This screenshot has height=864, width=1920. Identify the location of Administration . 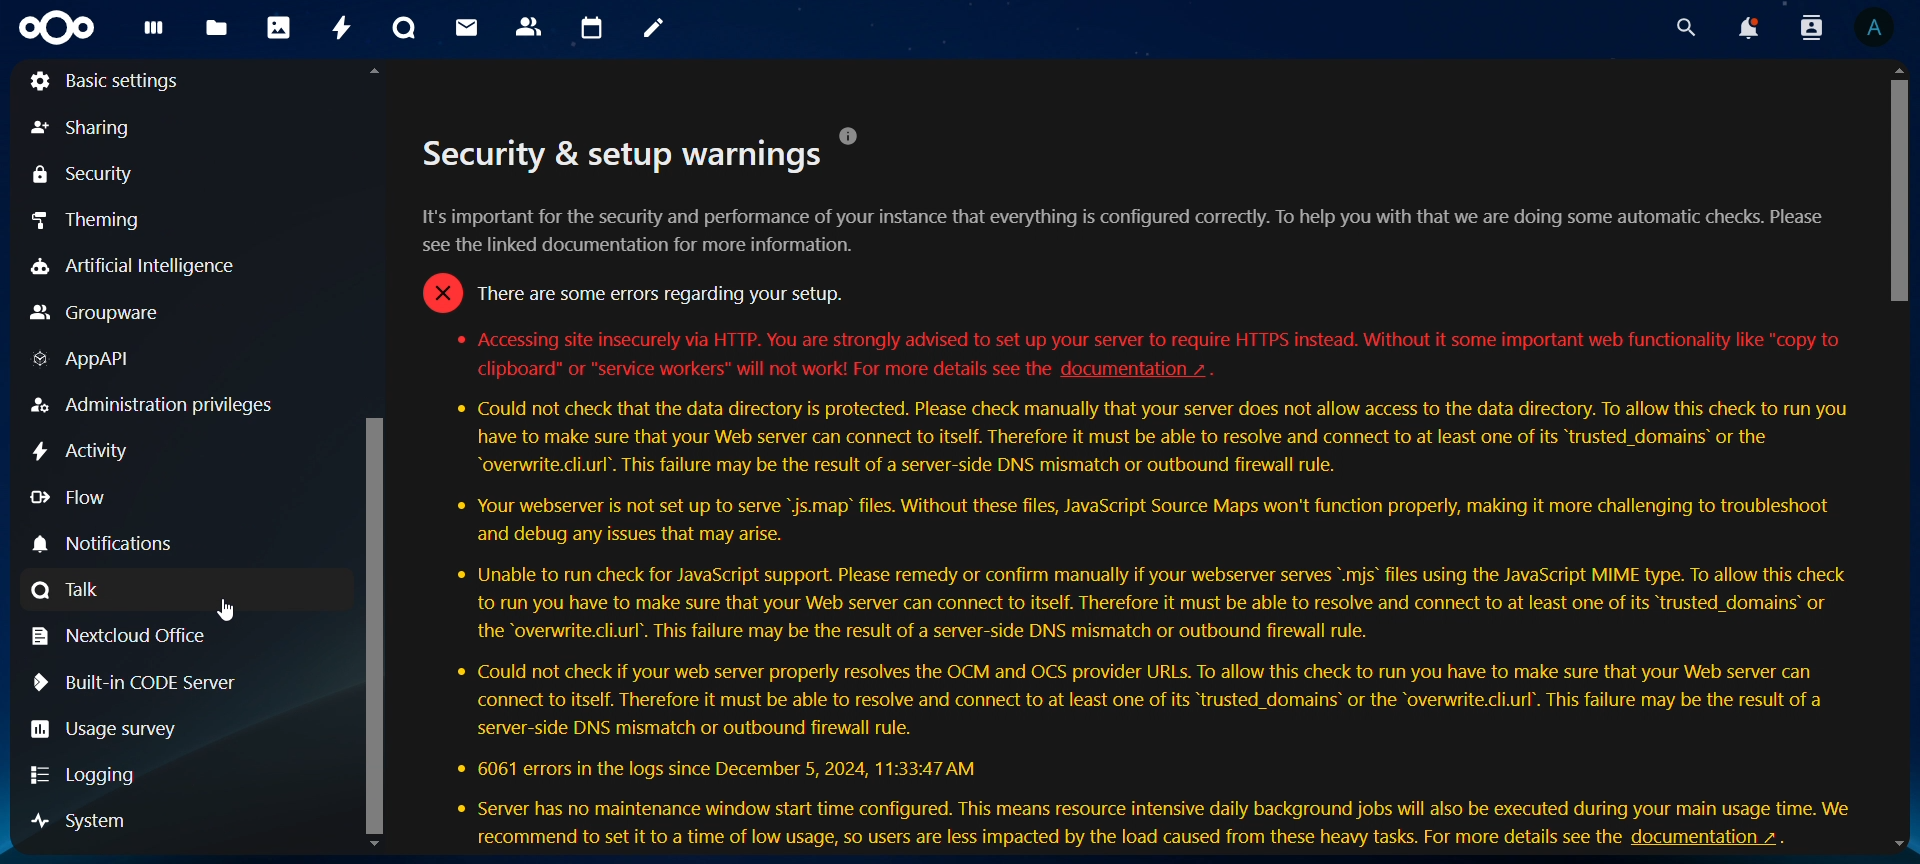
(152, 405).